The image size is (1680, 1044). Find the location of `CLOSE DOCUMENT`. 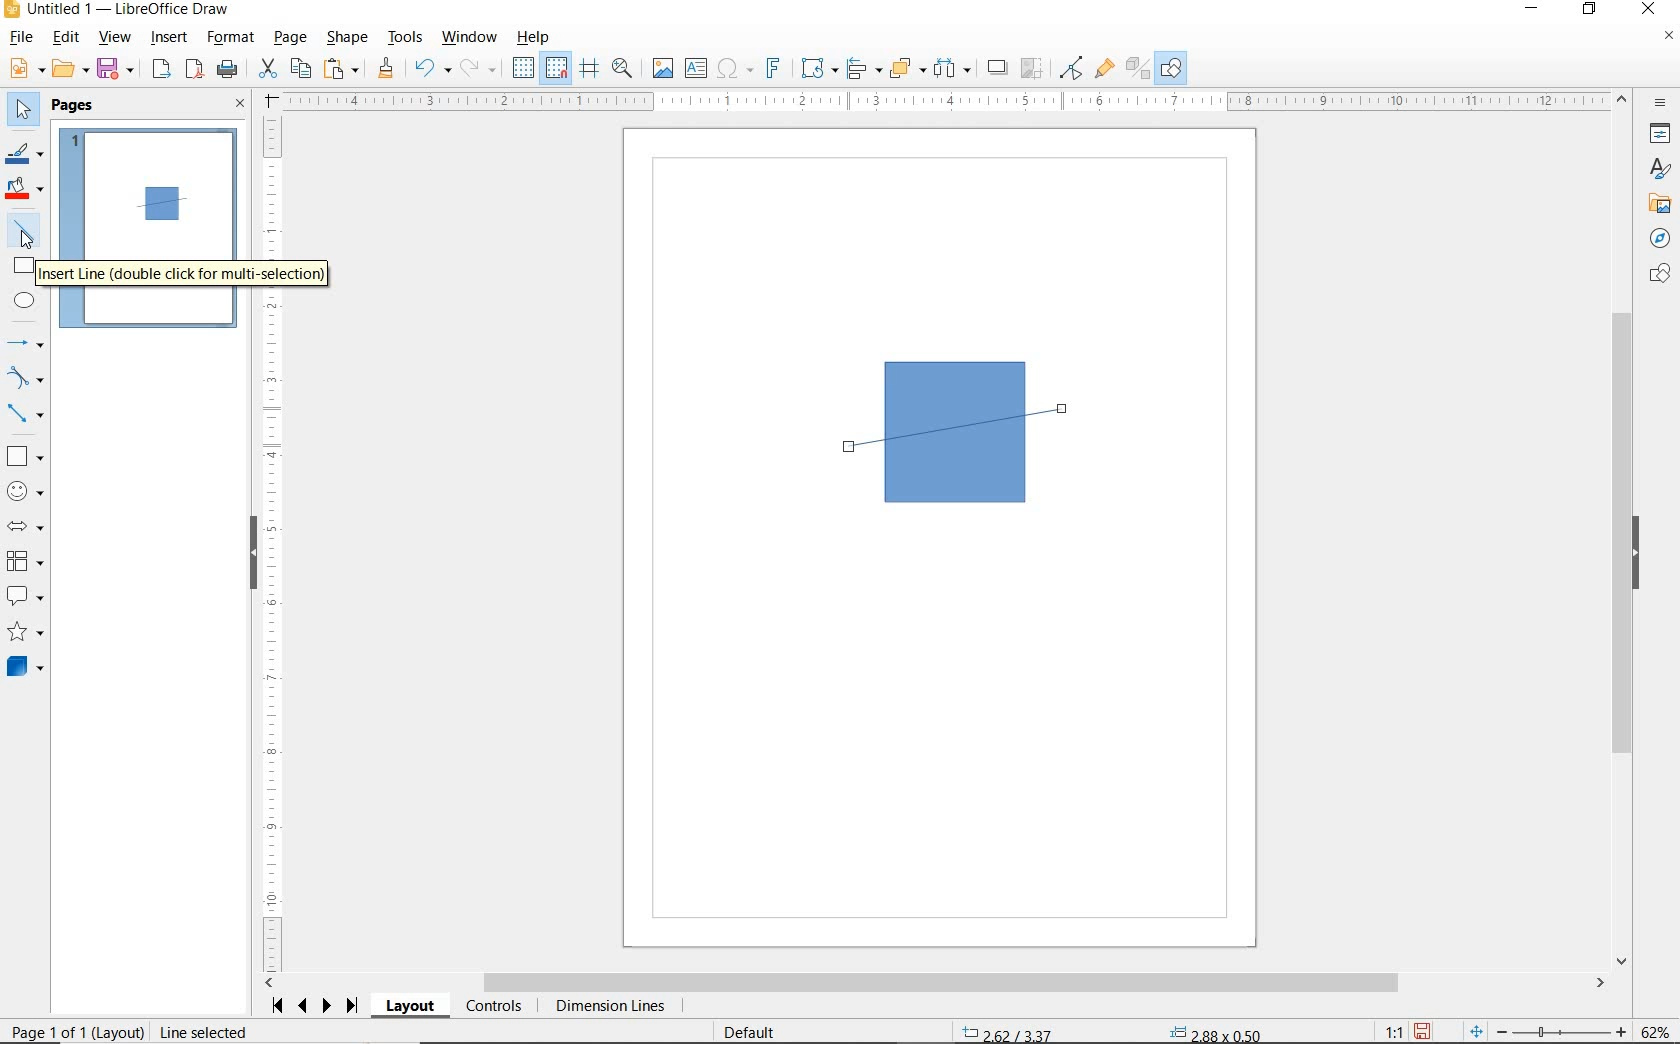

CLOSE DOCUMENT is located at coordinates (1668, 37).